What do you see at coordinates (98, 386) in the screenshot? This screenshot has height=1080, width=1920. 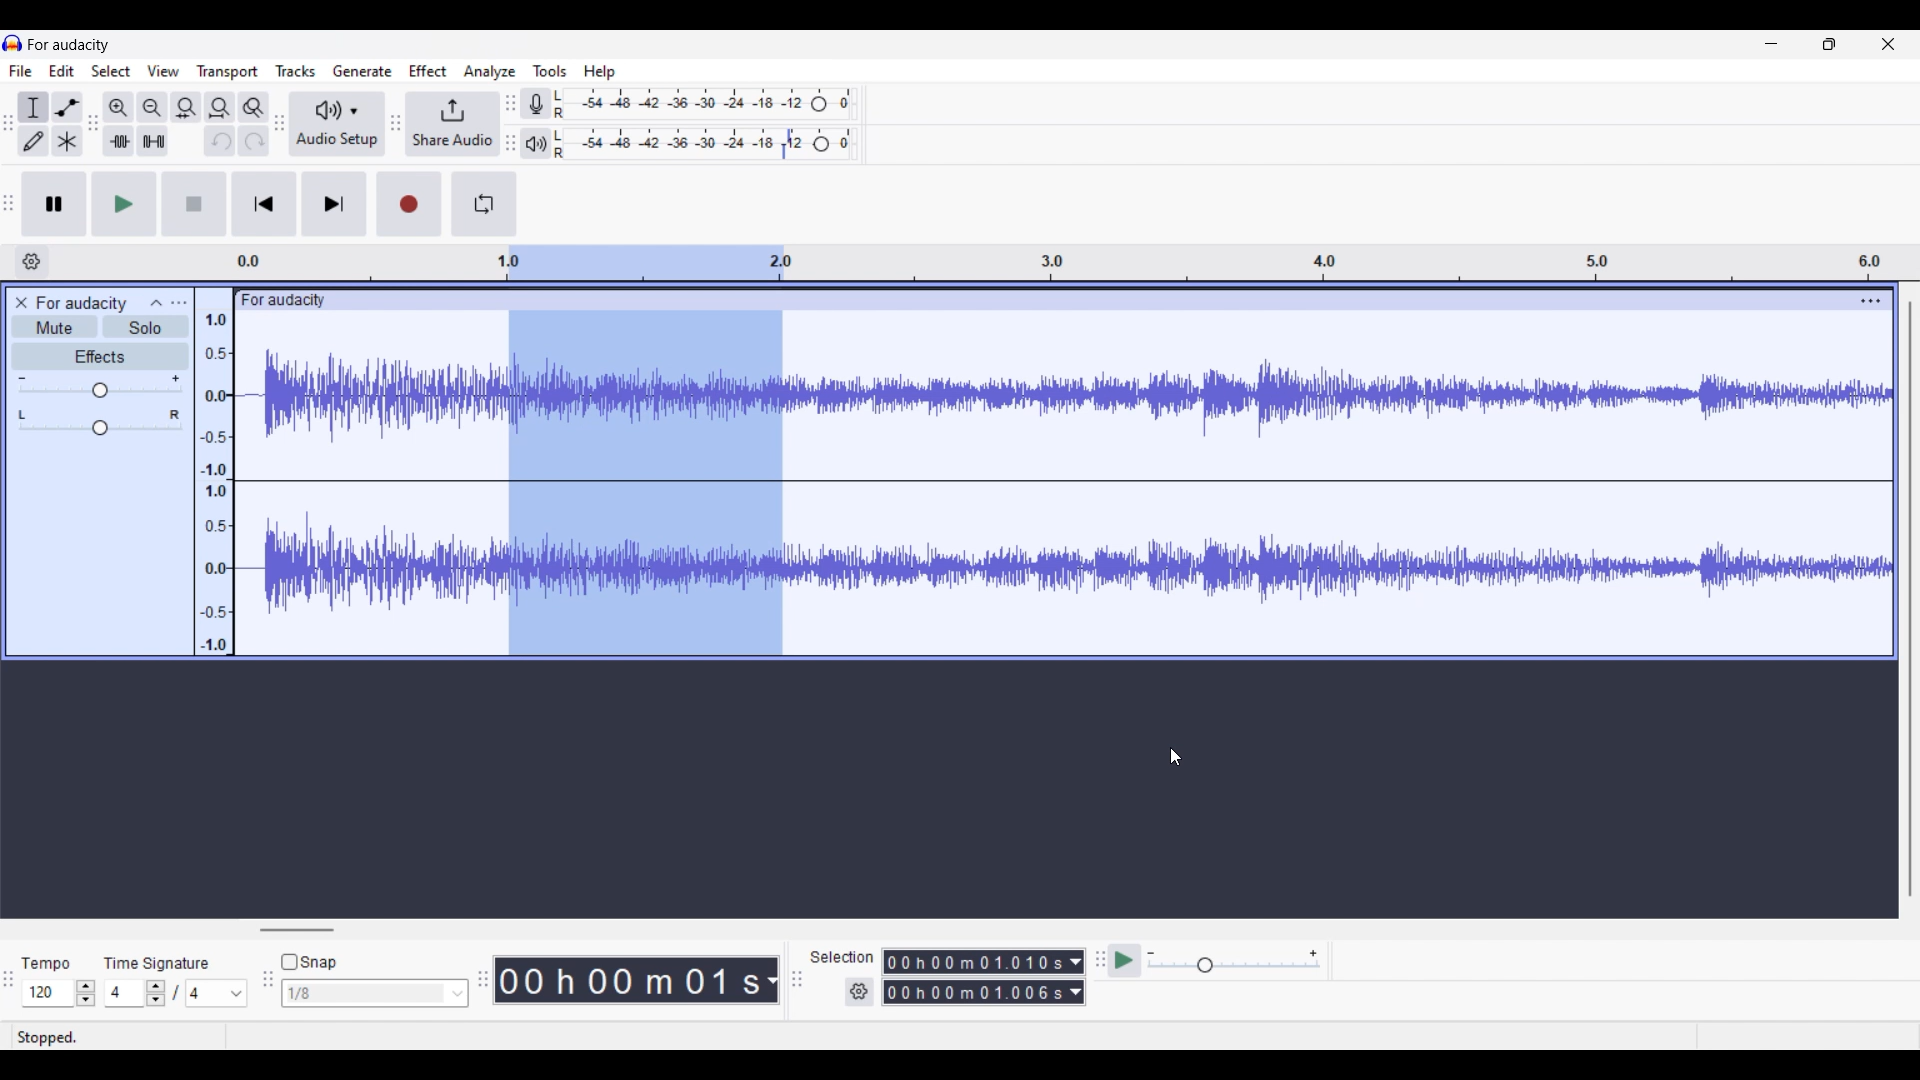 I see `Volume scale` at bounding box center [98, 386].